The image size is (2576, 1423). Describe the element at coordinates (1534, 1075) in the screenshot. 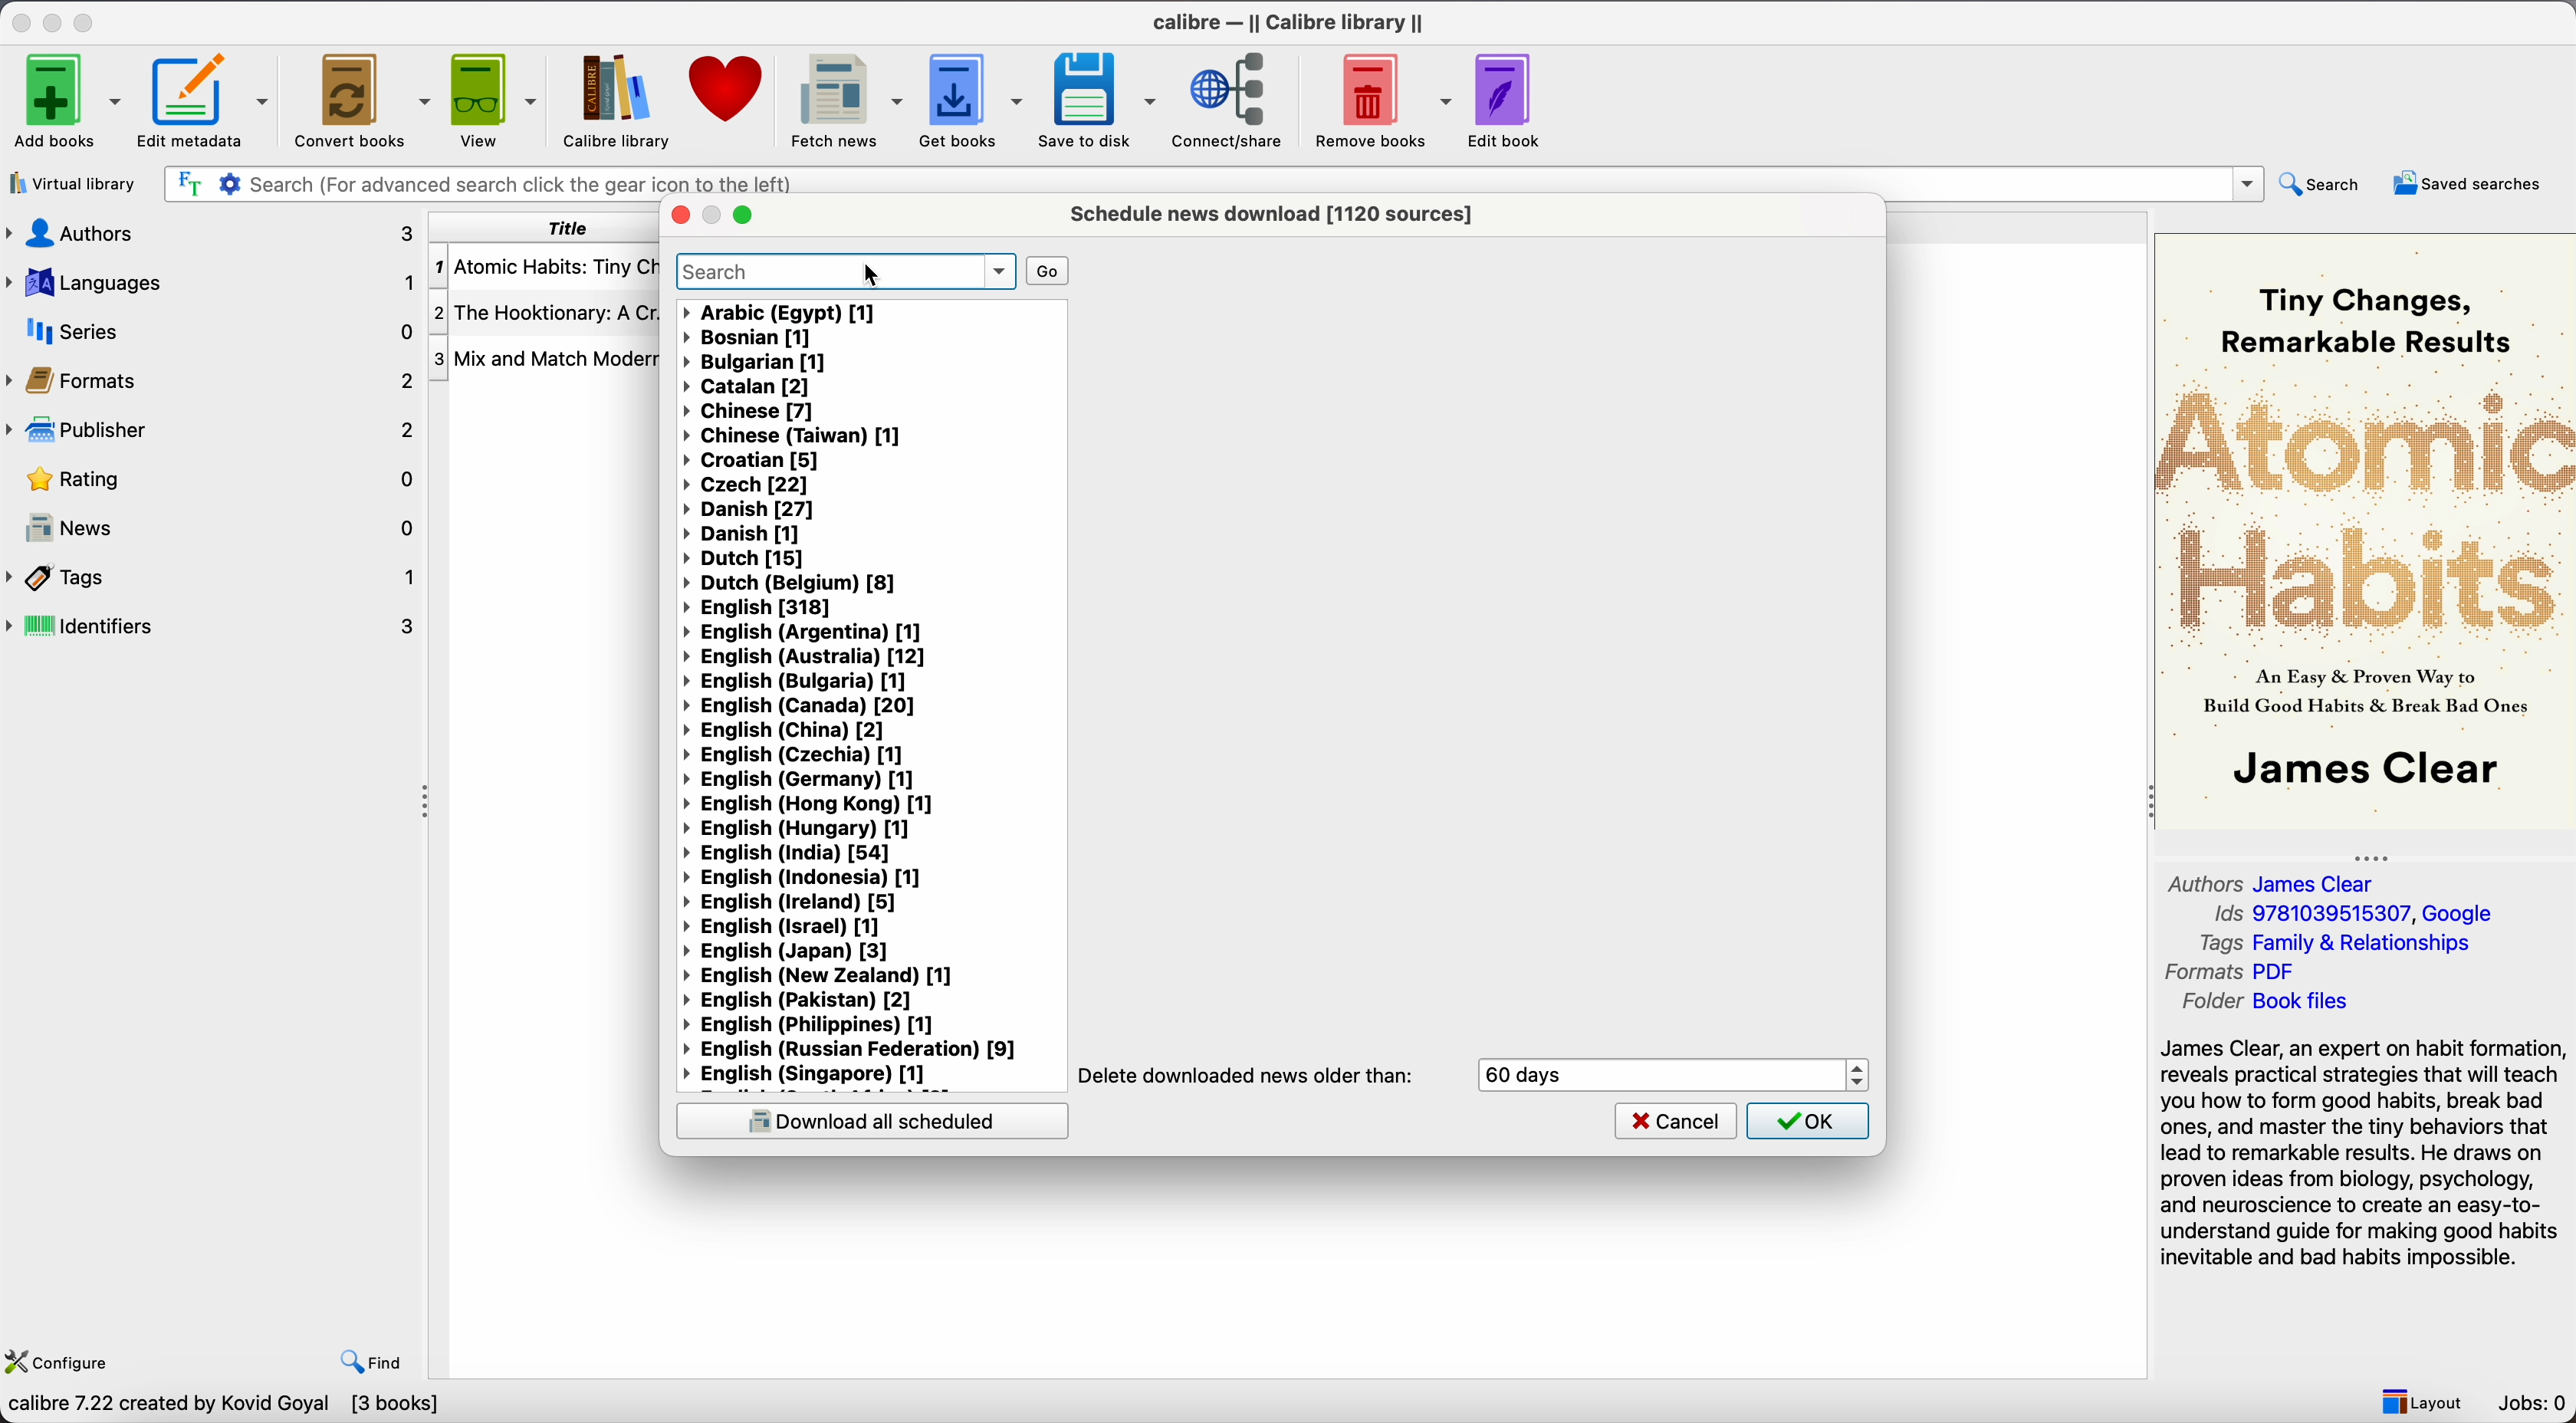

I see `60 days` at that location.